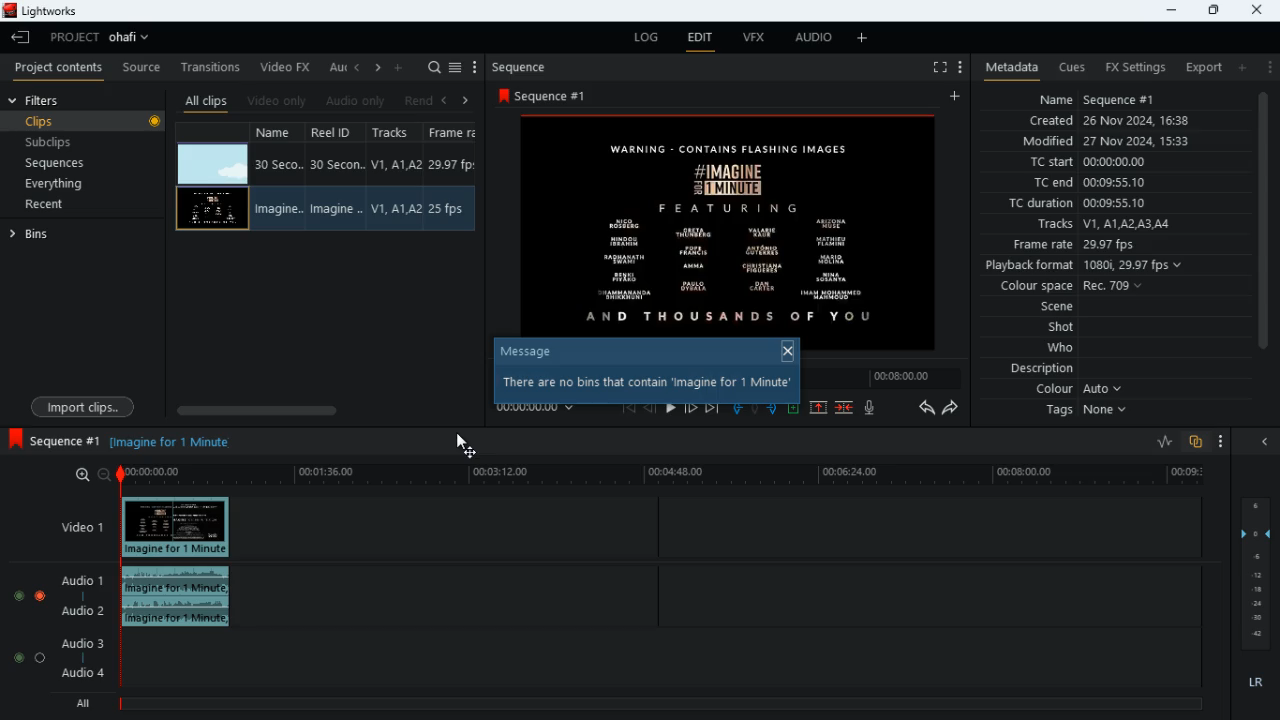 This screenshot has width=1280, height=720. Describe the element at coordinates (1118, 163) in the screenshot. I see `tc start` at that location.